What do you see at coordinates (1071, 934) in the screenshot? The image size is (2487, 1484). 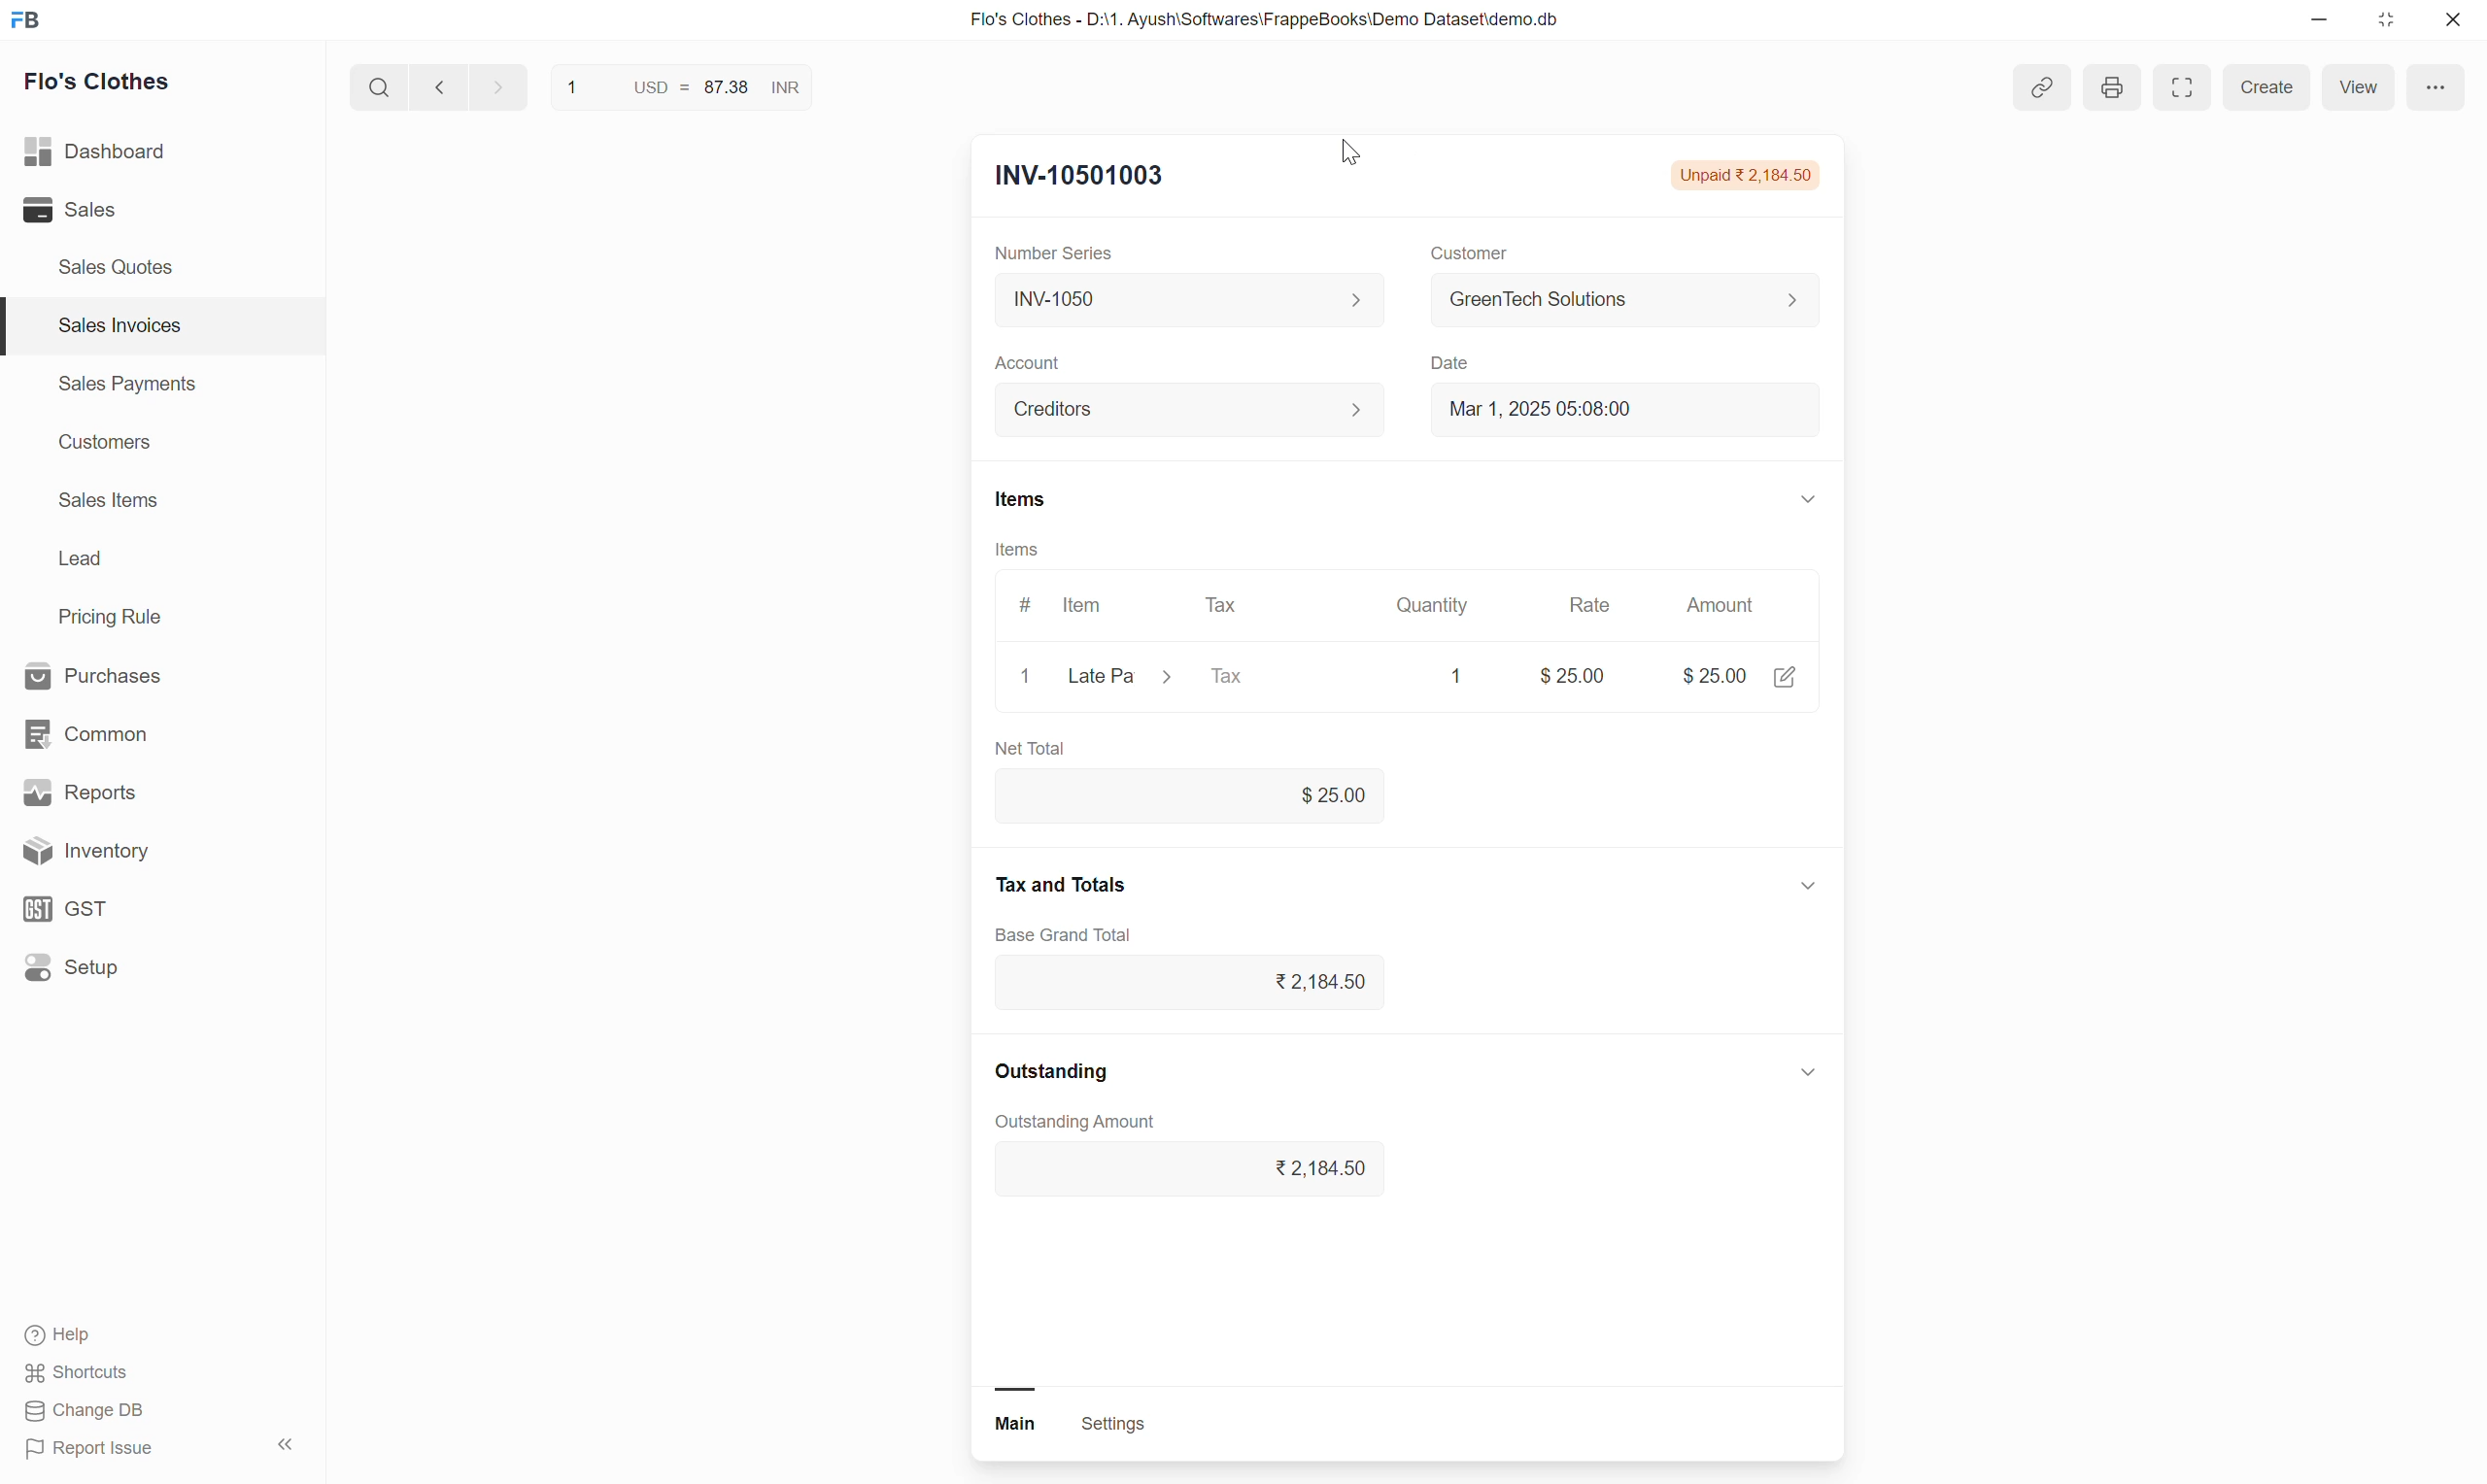 I see `base grand total` at bounding box center [1071, 934].